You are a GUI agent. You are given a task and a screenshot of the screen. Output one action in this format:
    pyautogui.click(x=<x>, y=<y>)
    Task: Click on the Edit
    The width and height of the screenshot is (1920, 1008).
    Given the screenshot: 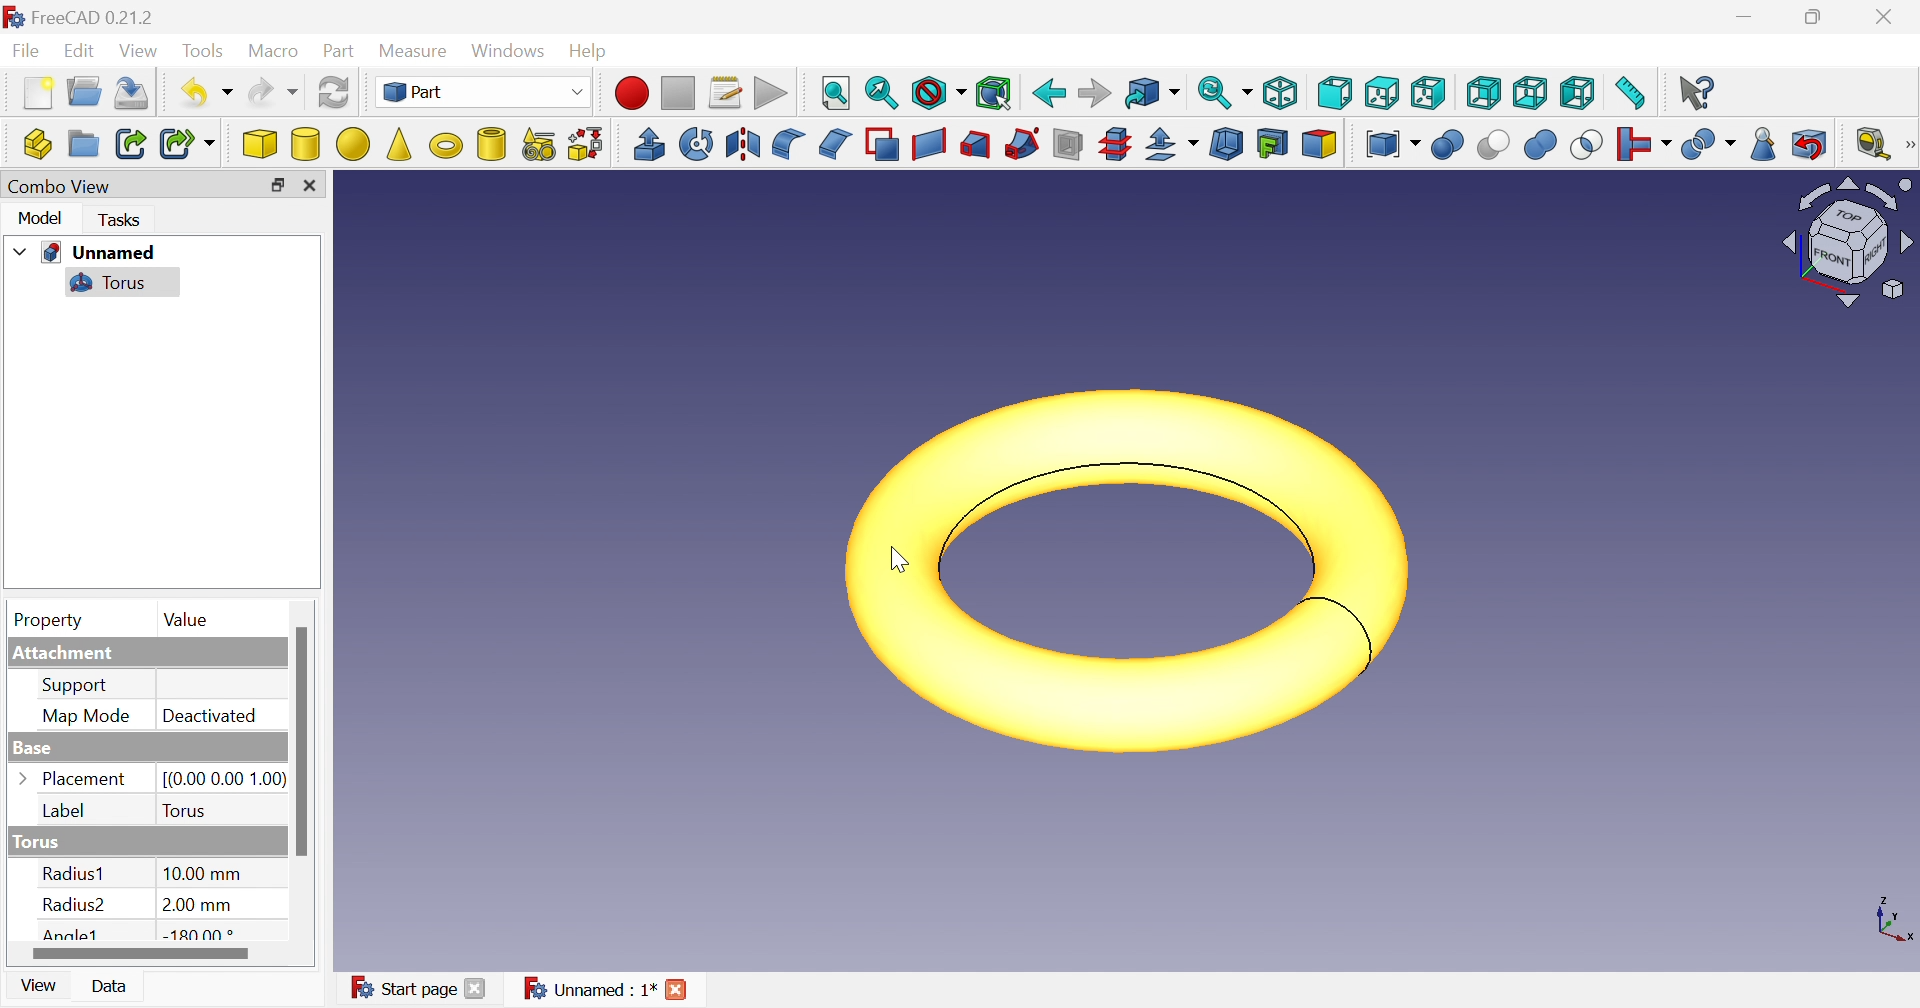 What is the action you would take?
    pyautogui.click(x=81, y=51)
    